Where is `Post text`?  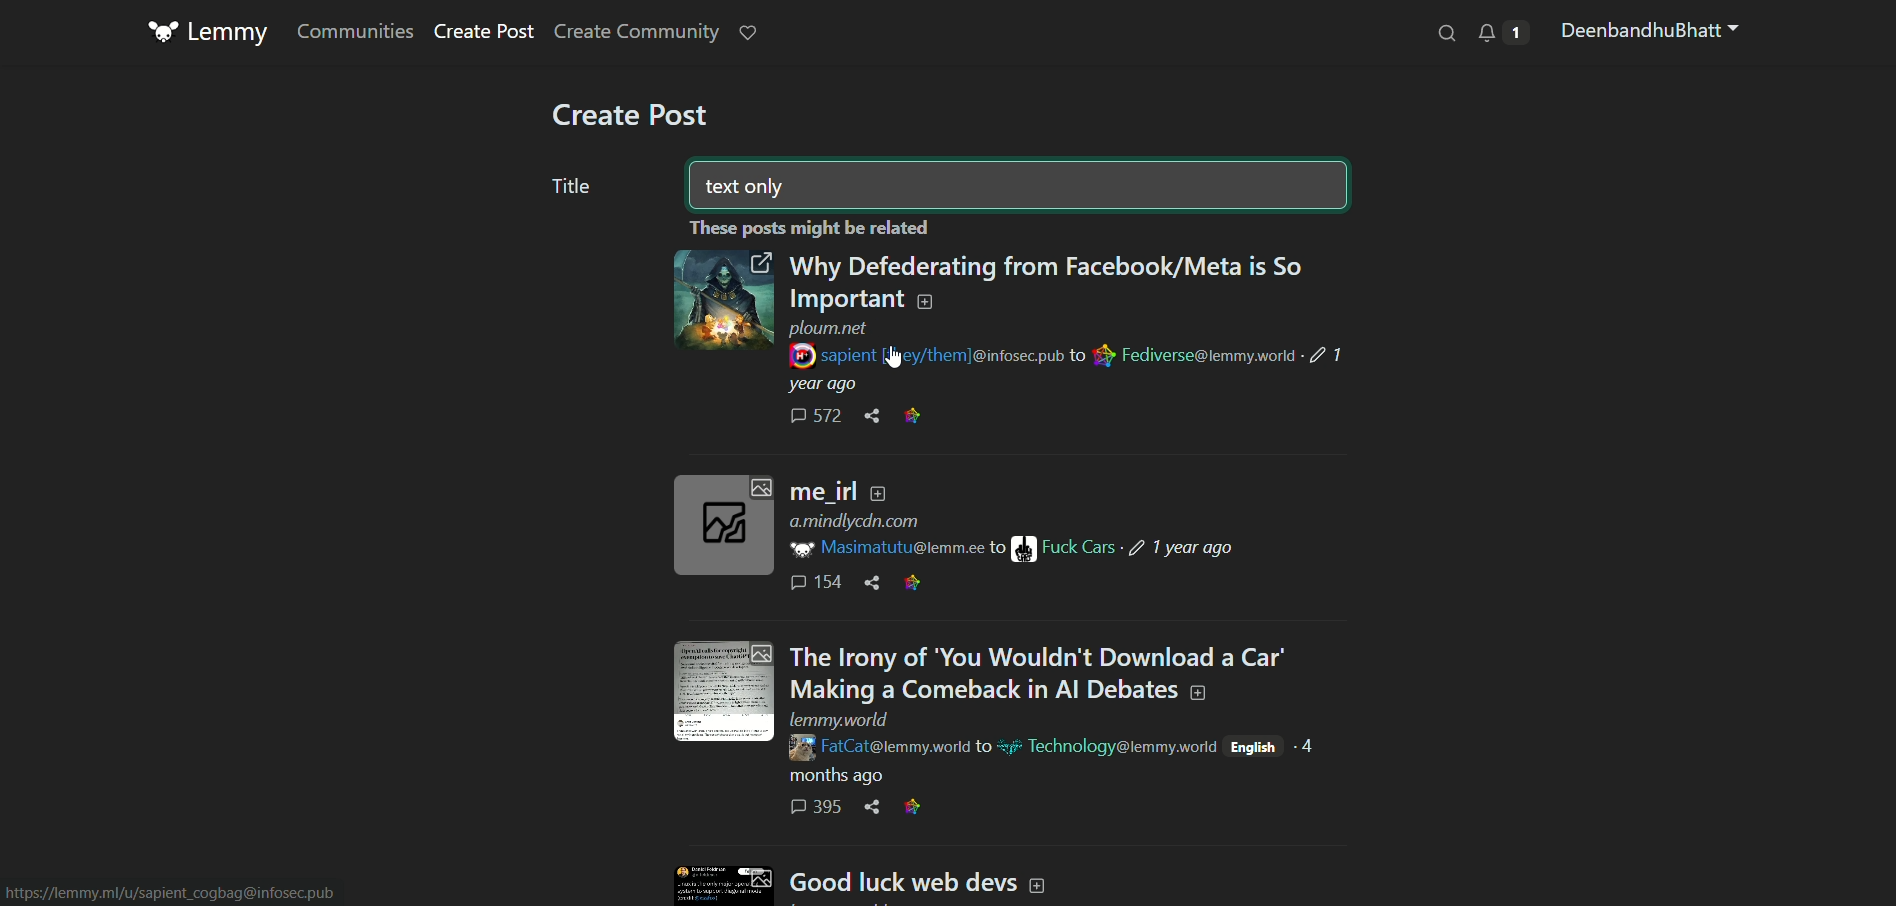
Post text is located at coordinates (1044, 268).